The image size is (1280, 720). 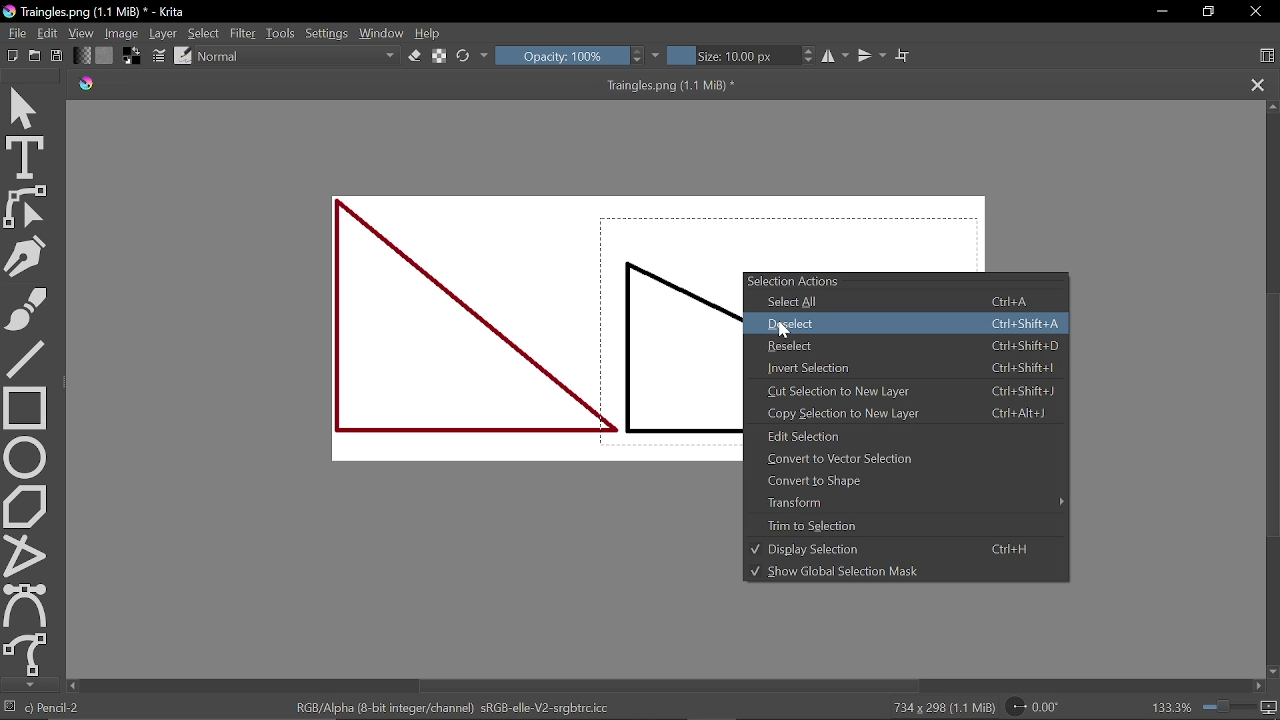 I want to click on Eraser, so click(x=415, y=56).